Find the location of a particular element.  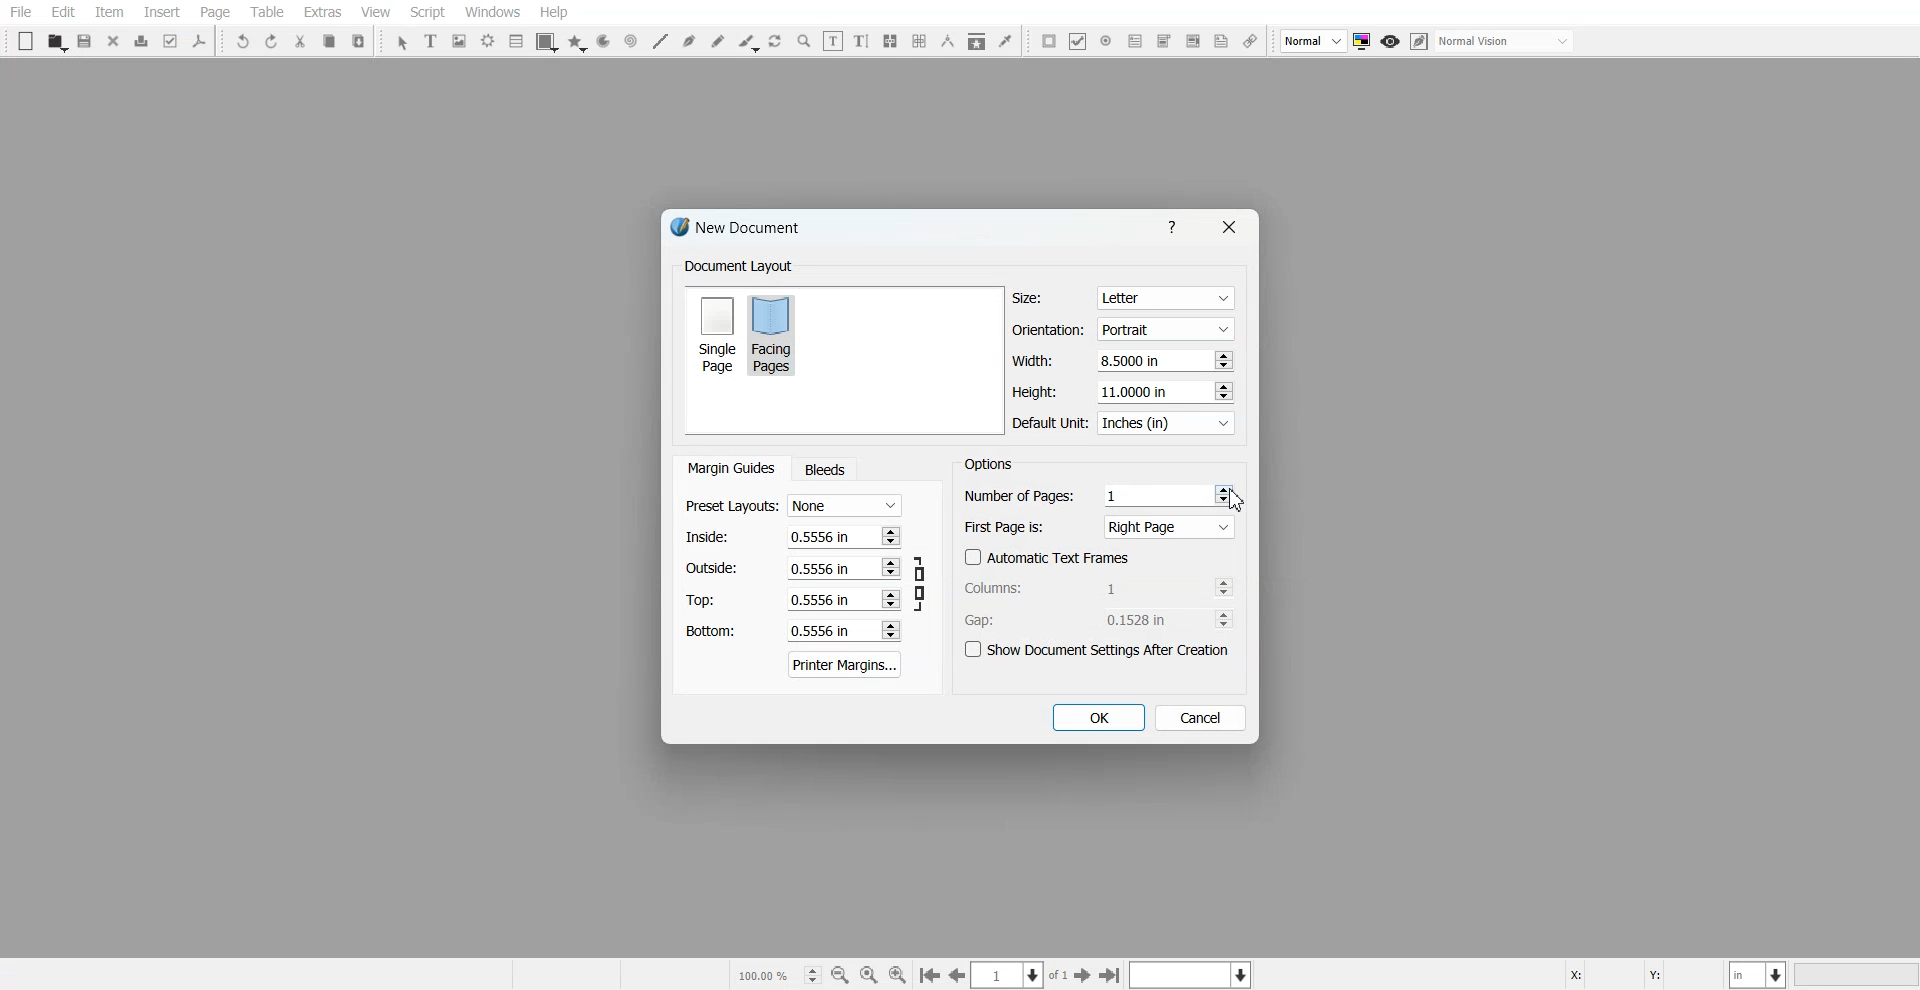

OK is located at coordinates (1097, 718).